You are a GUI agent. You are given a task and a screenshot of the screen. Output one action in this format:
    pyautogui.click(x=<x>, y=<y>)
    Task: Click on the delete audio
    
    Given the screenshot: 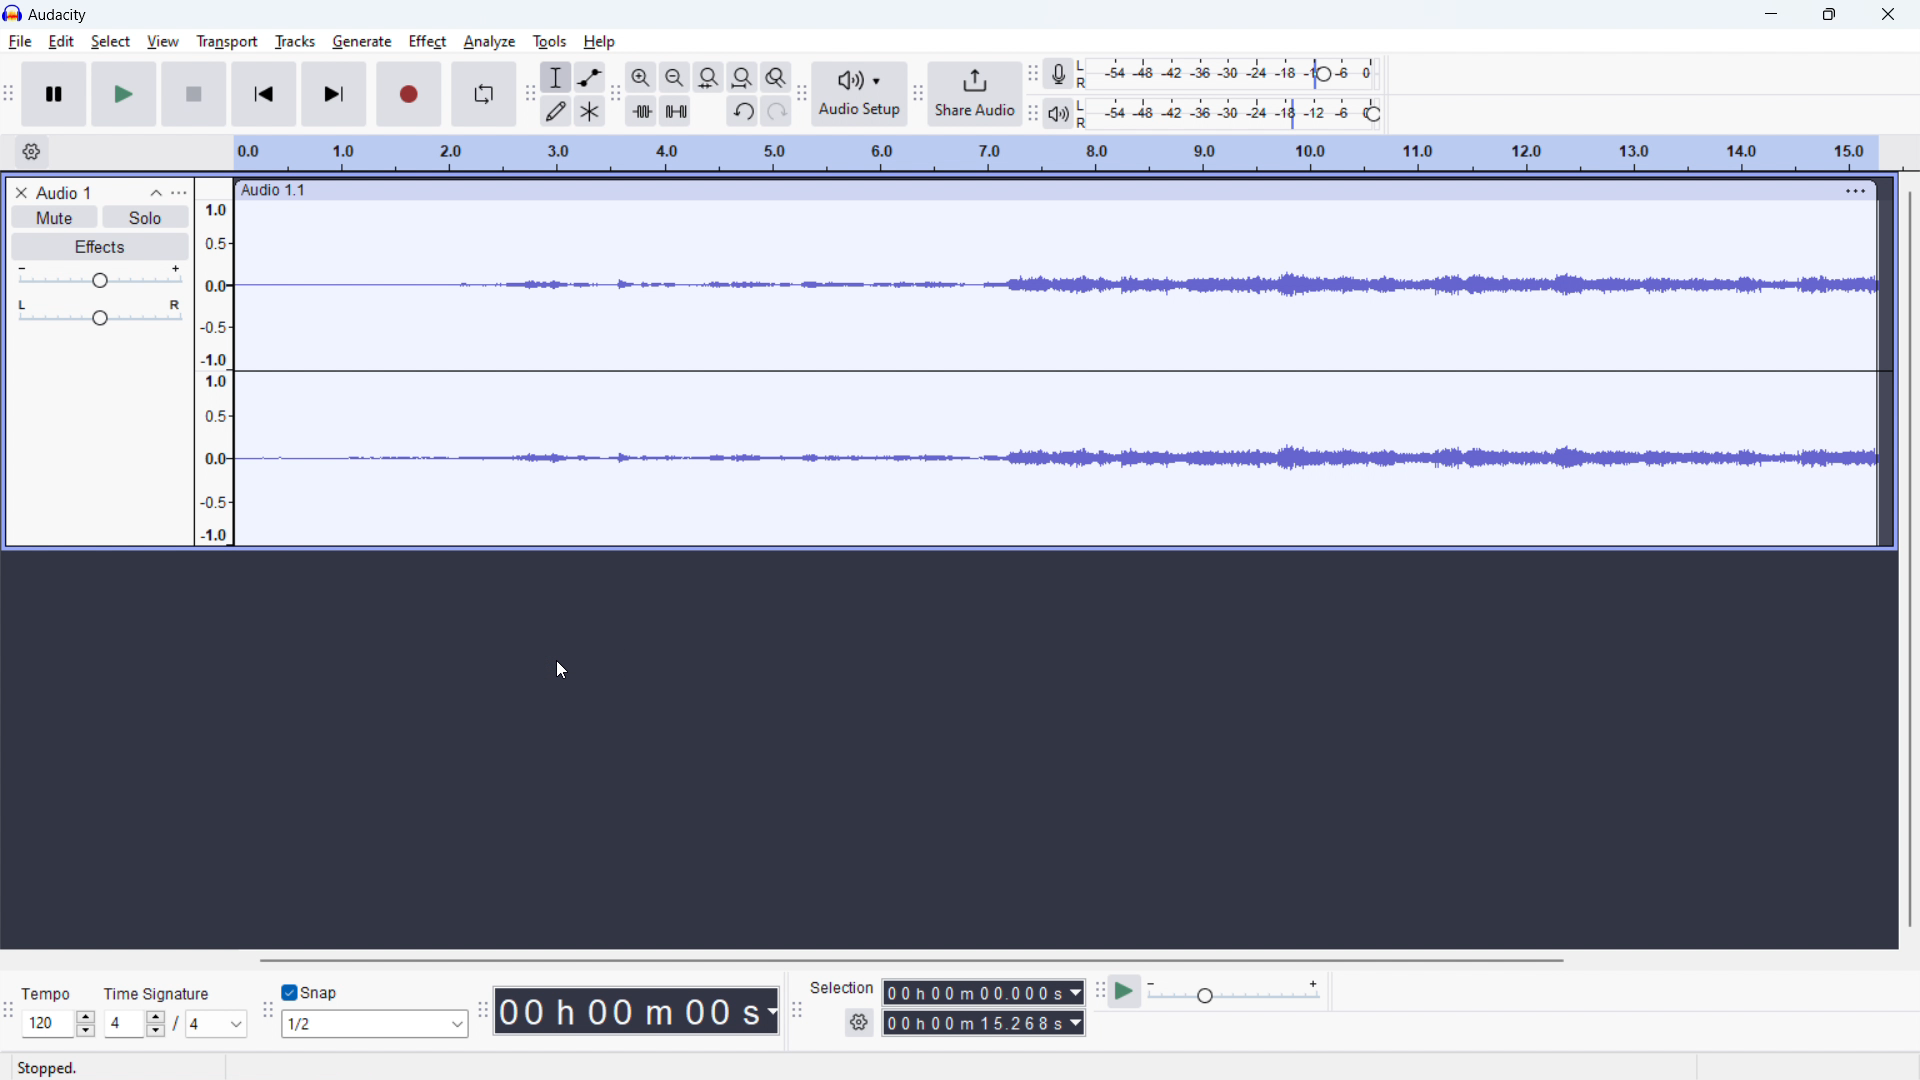 What is the action you would take?
    pyautogui.click(x=20, y=193)
    